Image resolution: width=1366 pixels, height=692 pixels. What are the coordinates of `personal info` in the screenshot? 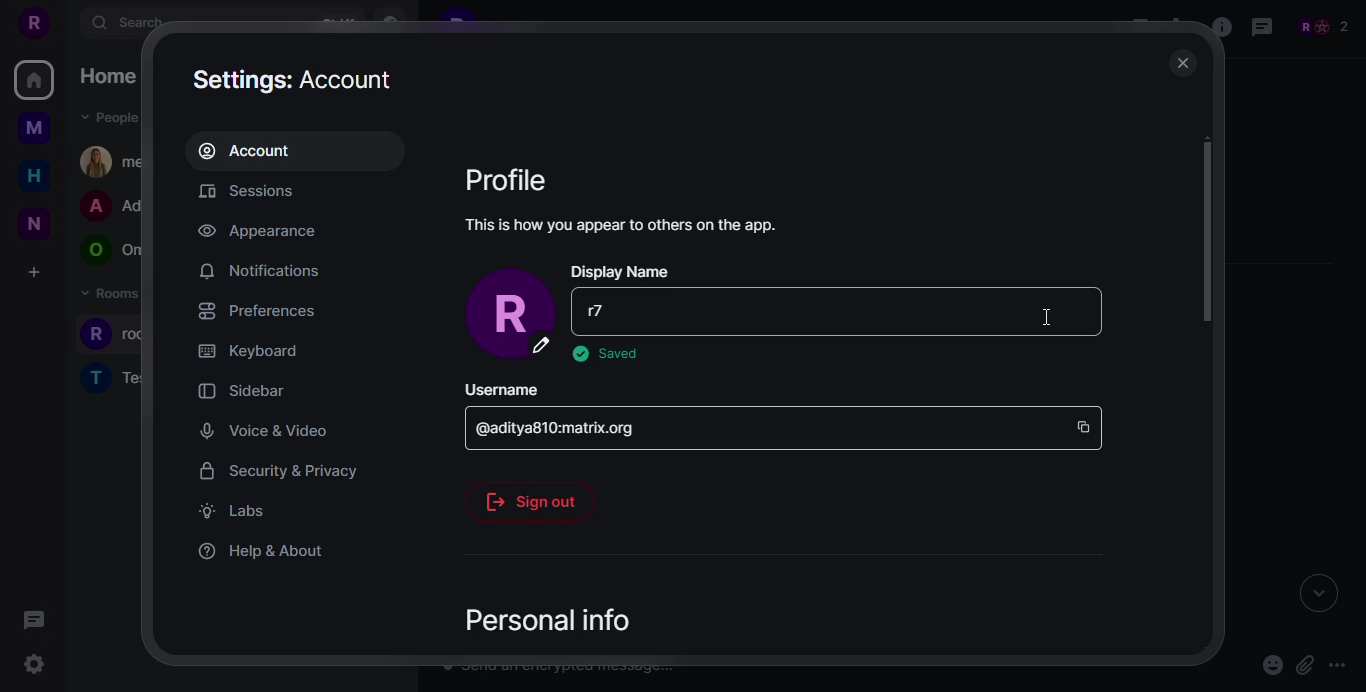 It's located at (552, 614).